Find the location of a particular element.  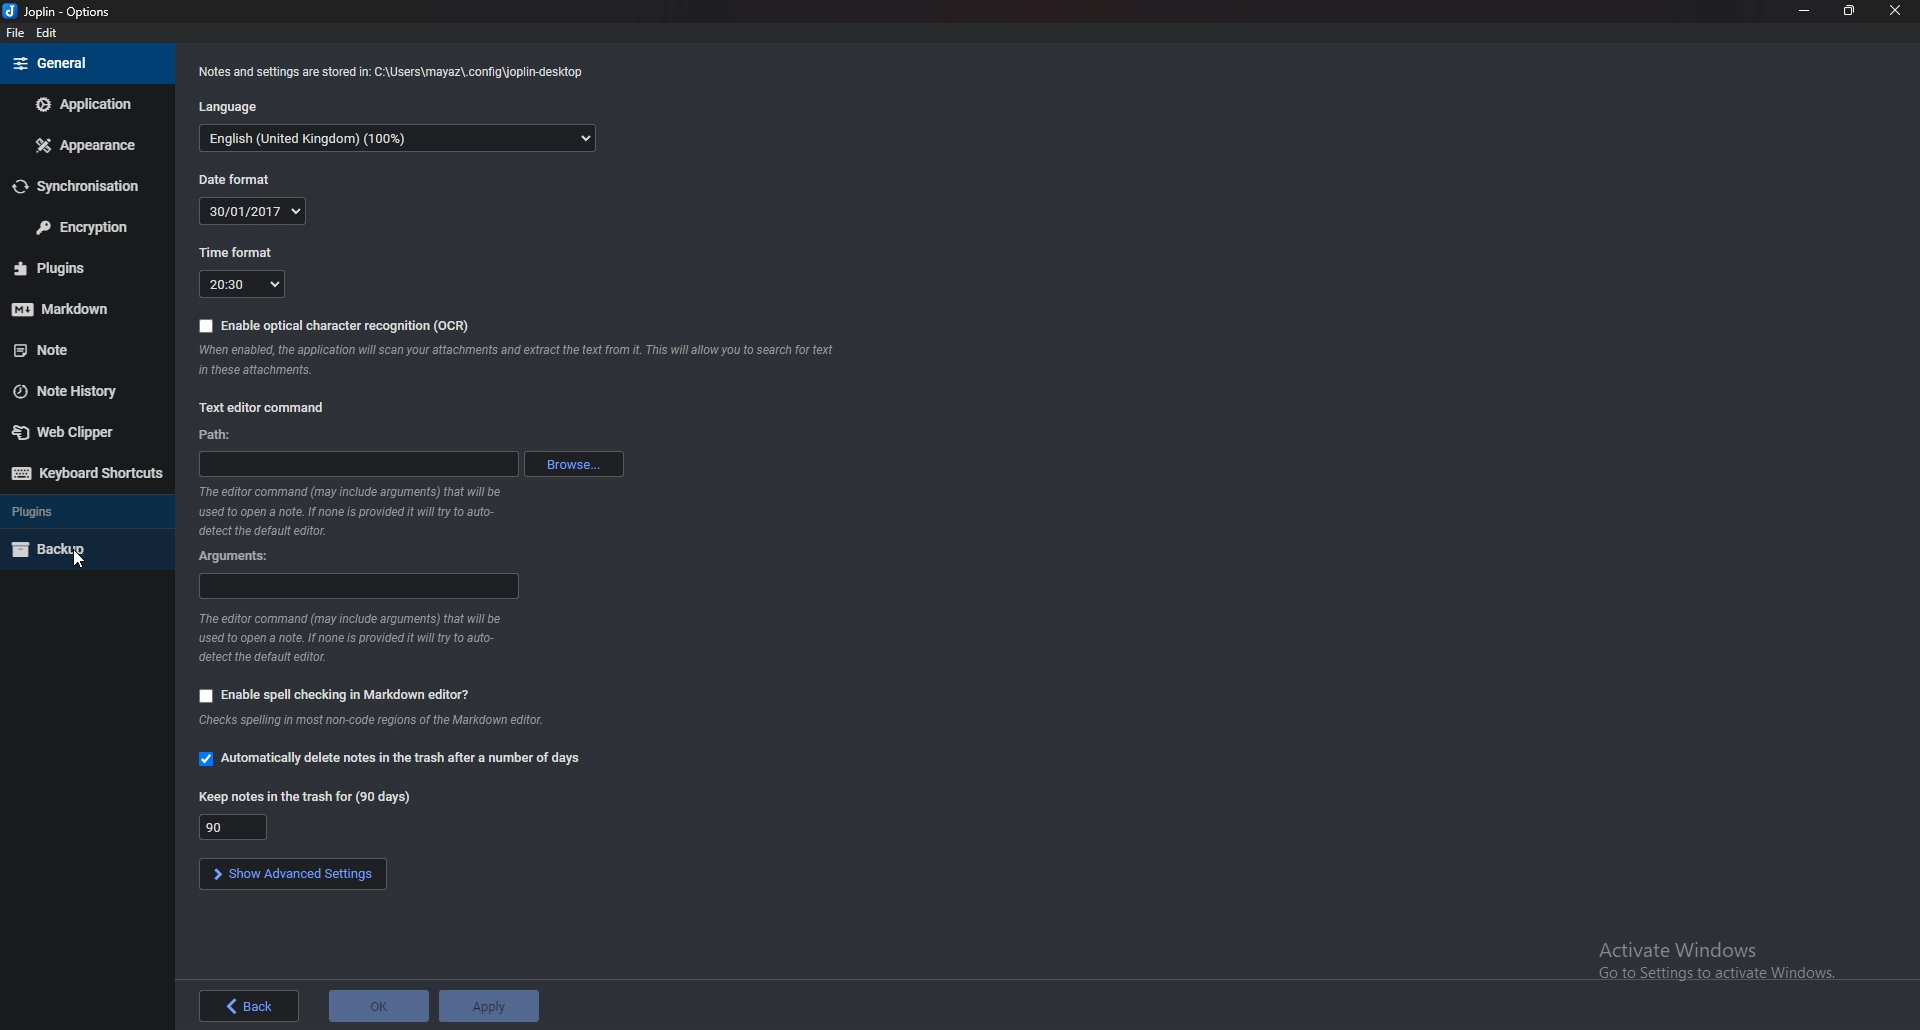

Note history is located at coordinates (78, 391).